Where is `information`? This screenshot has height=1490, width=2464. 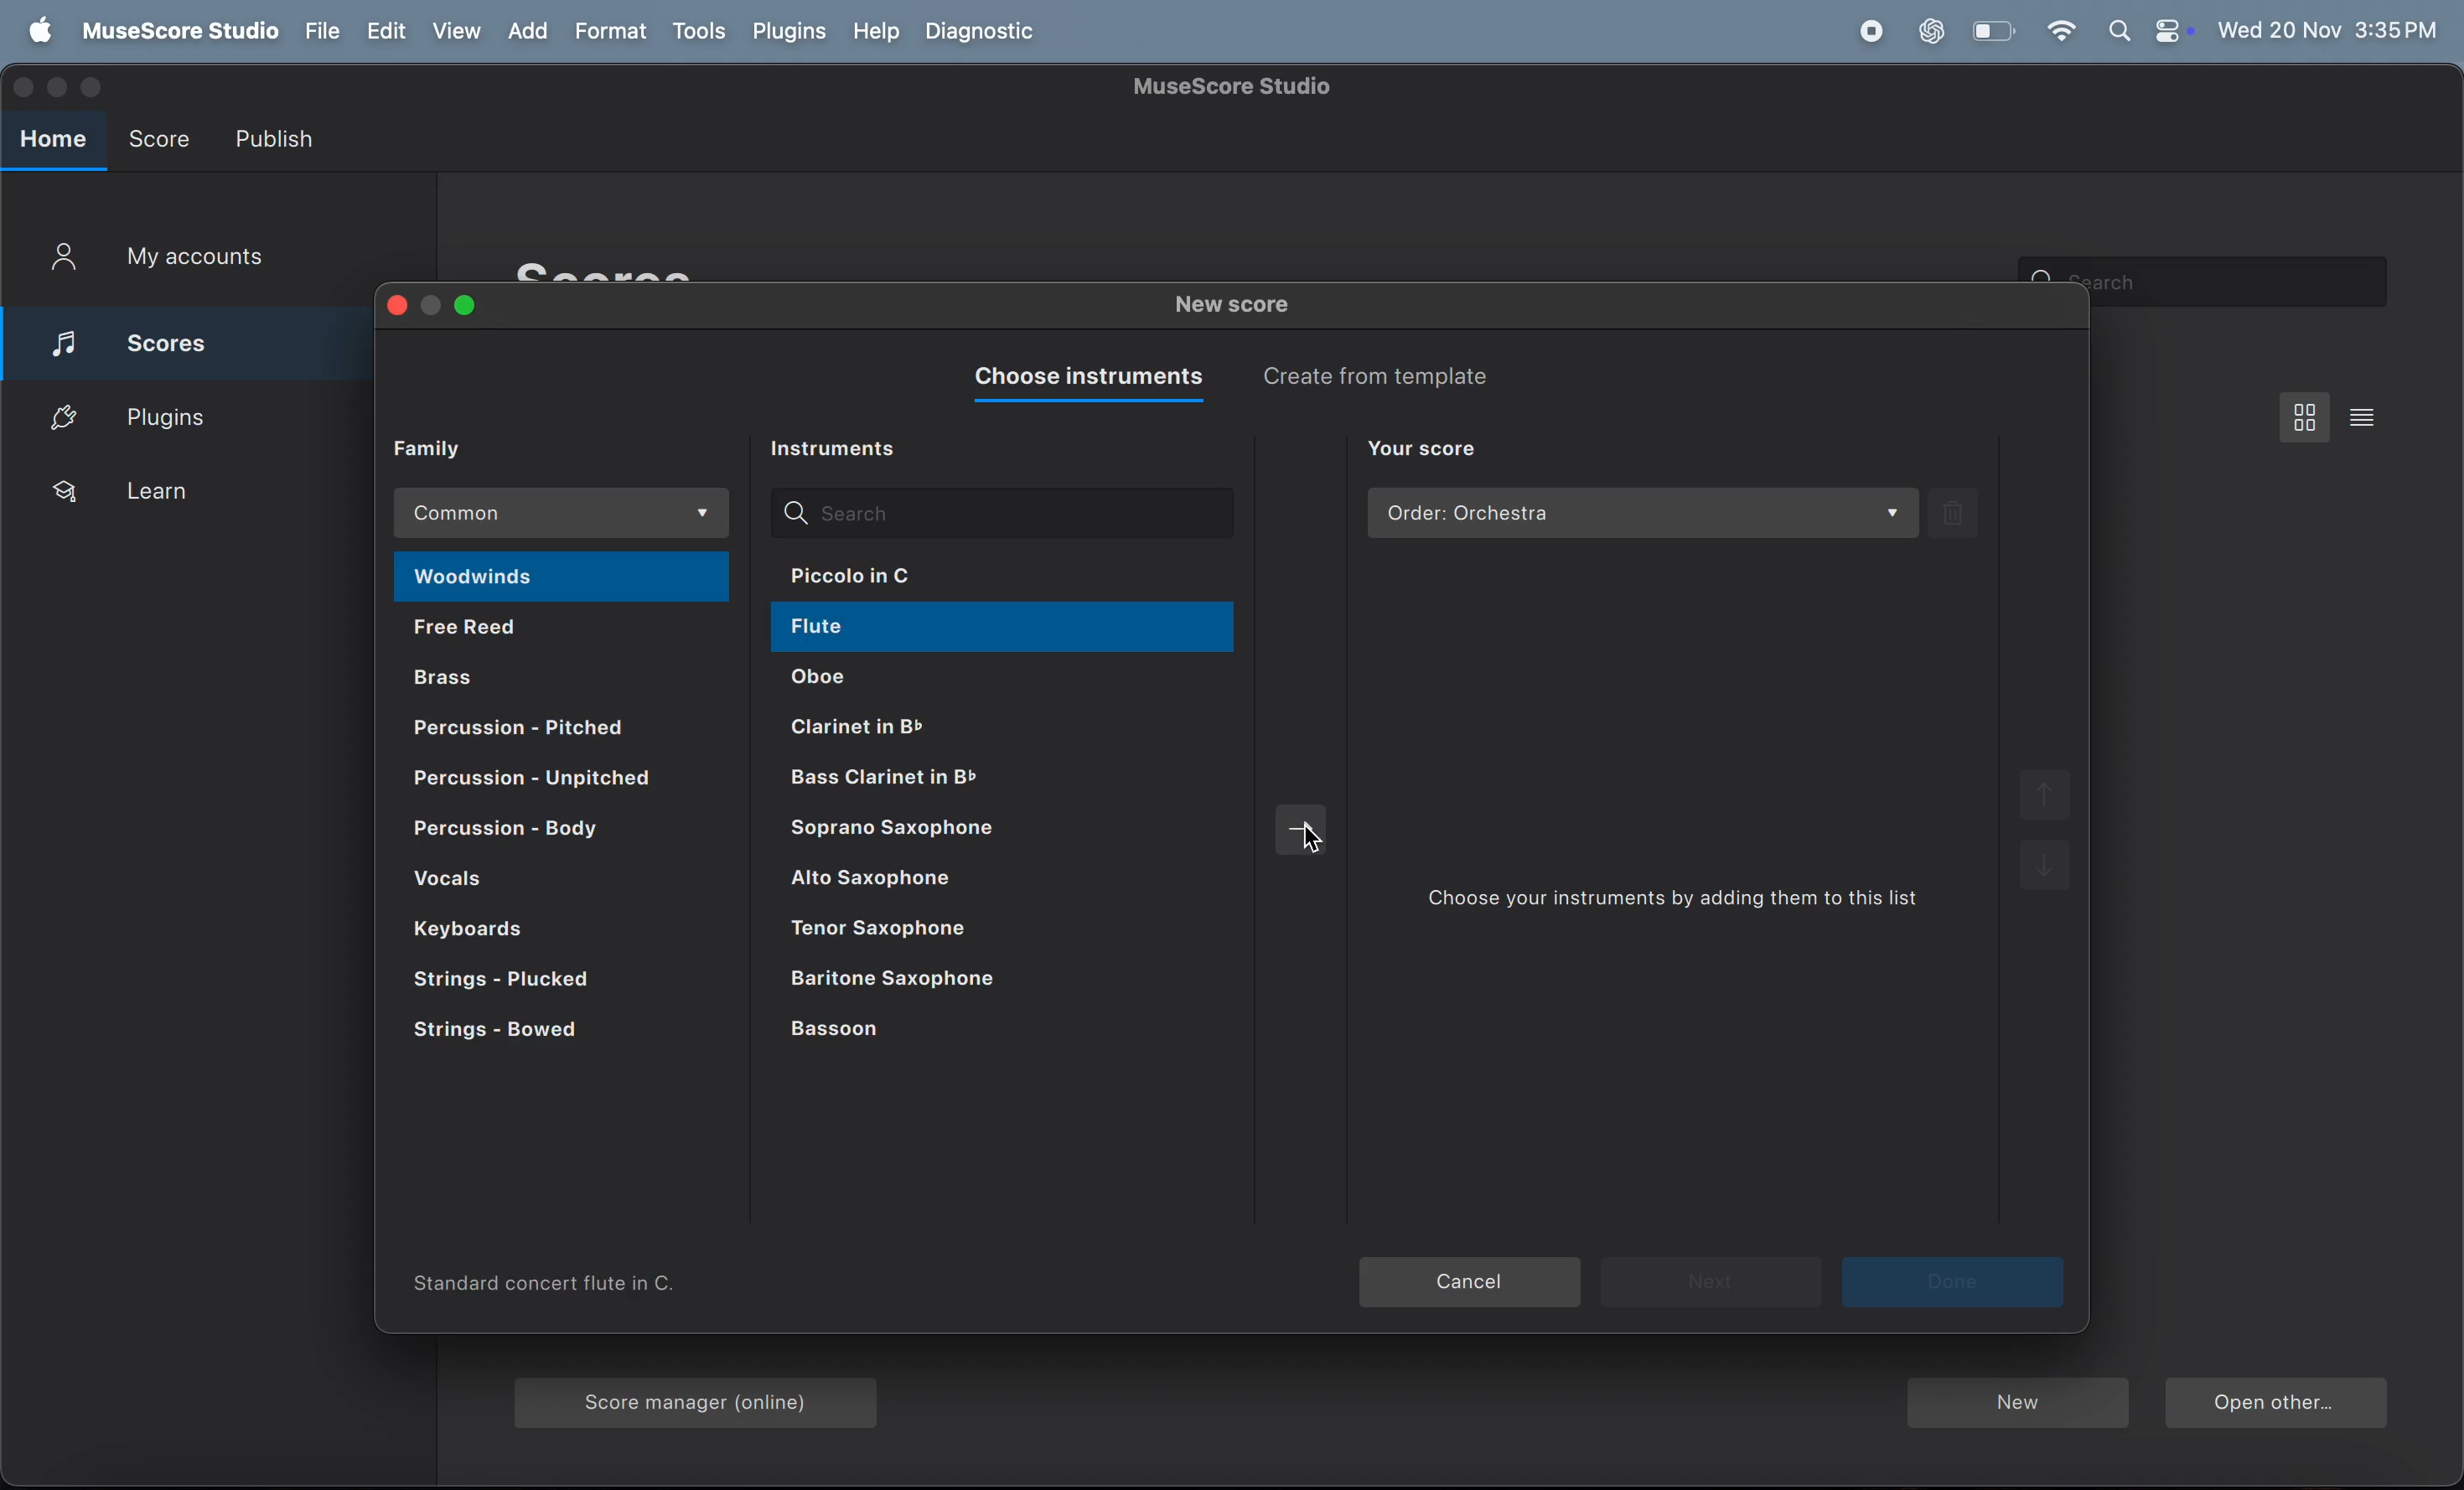 information is located at coordinates (552, 1285).